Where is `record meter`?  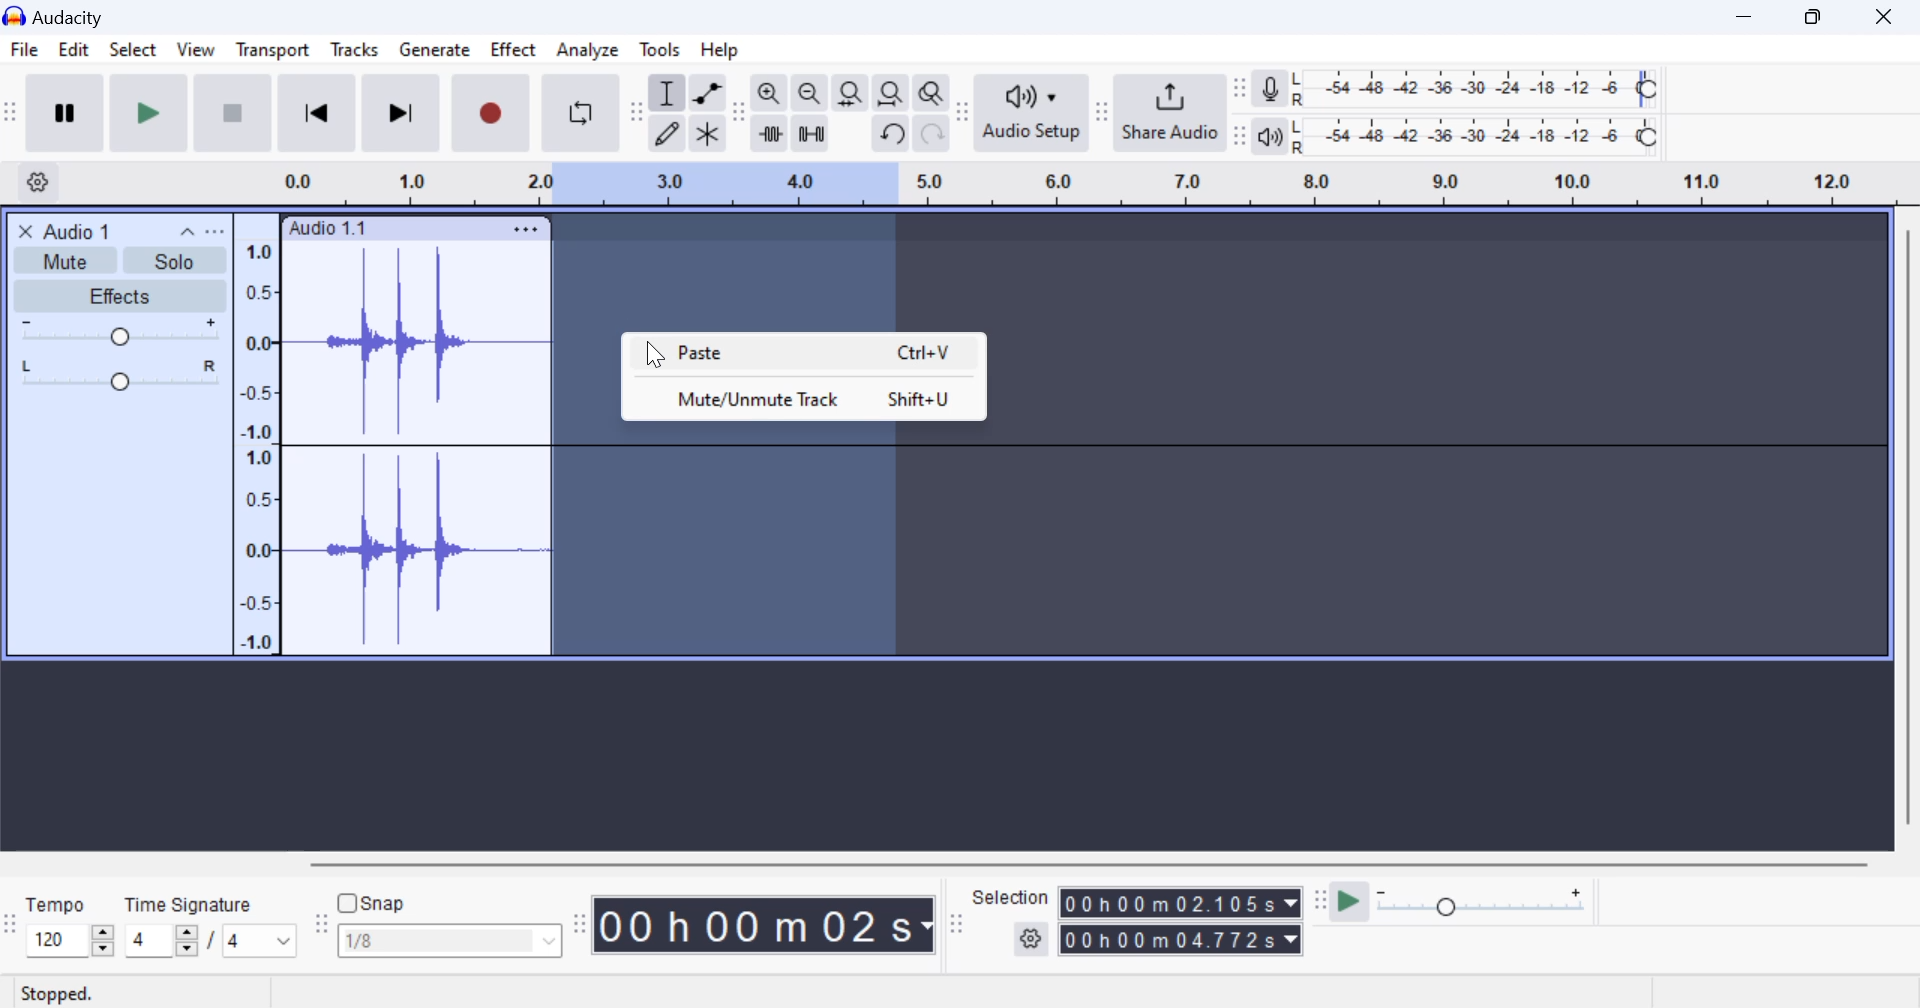
record meter is located at coordinates (1271, 91).